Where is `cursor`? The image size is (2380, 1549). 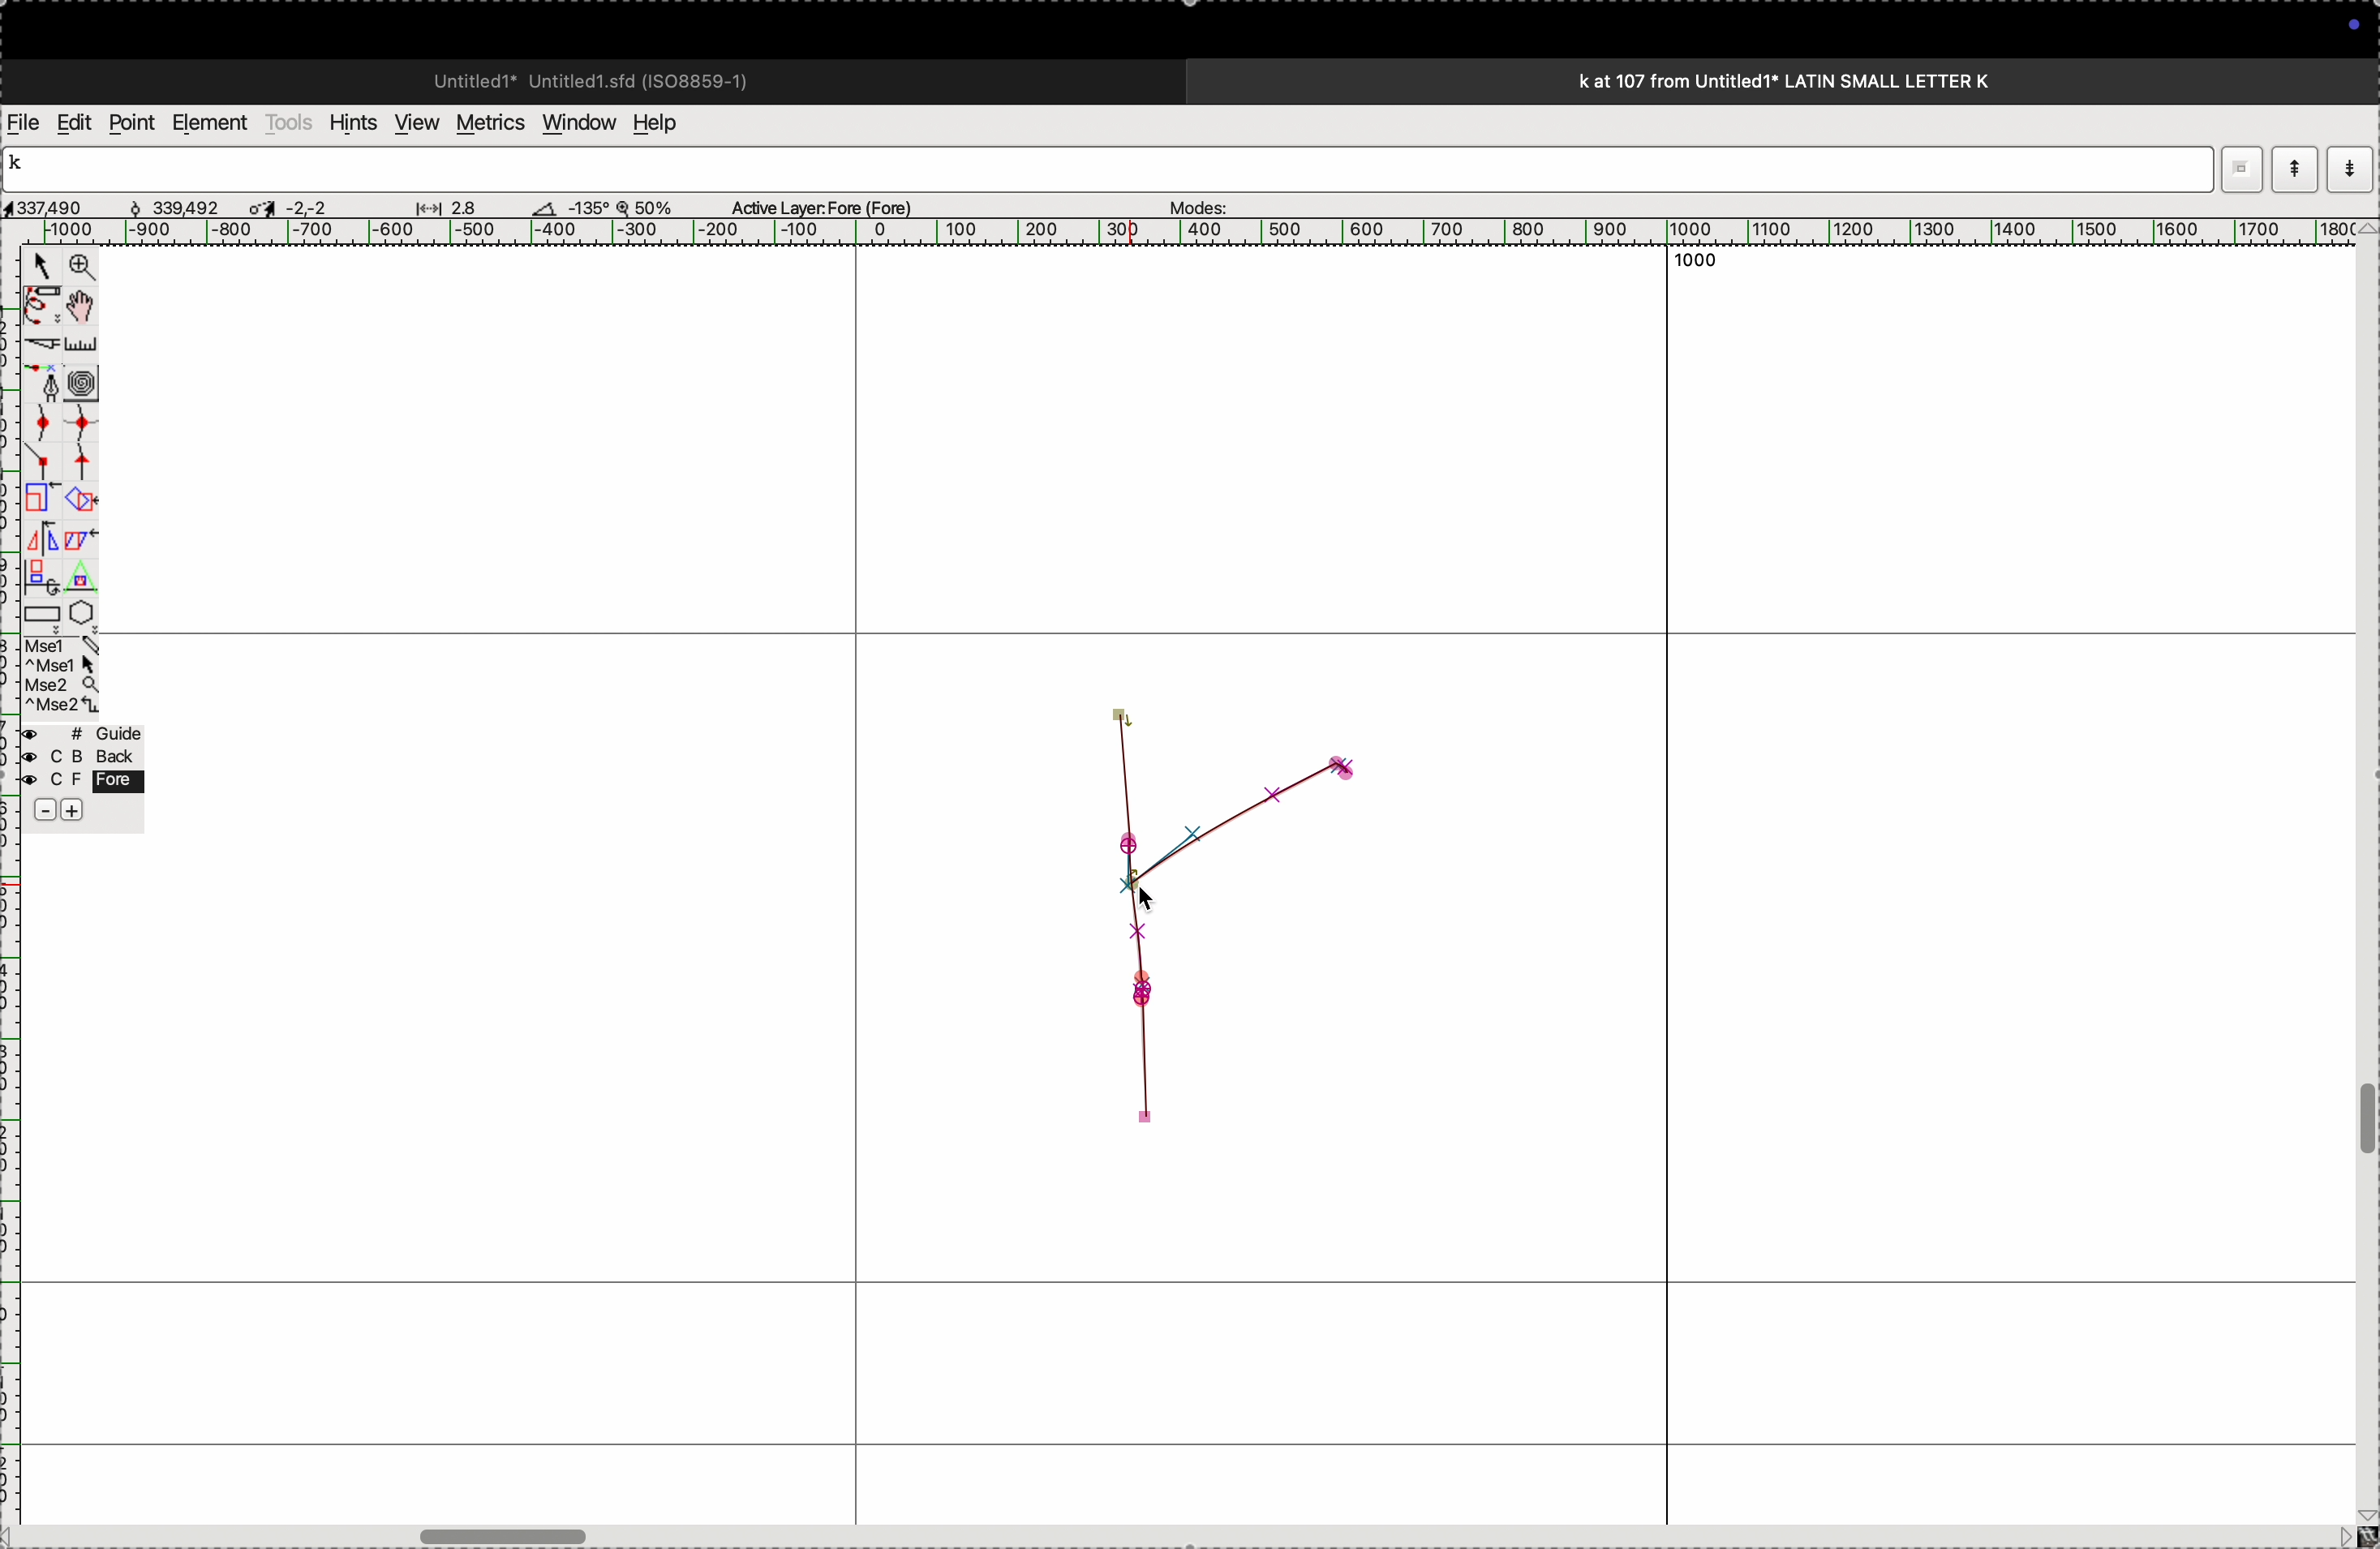 cursor is located at coordinates (41, 269).